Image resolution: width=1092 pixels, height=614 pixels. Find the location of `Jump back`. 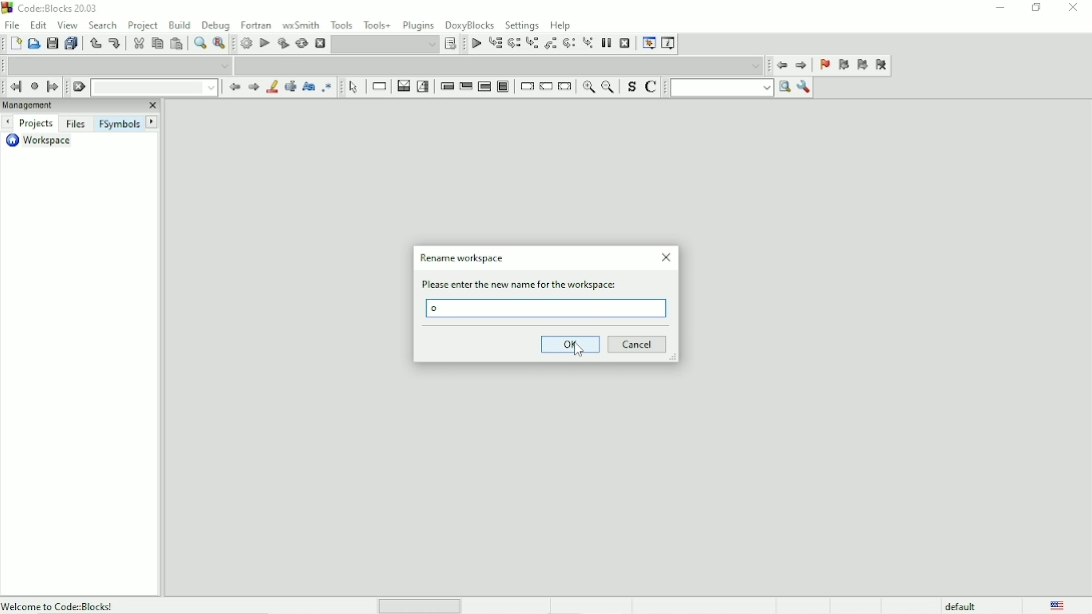

Jump back is located at coordinates (13, 86).